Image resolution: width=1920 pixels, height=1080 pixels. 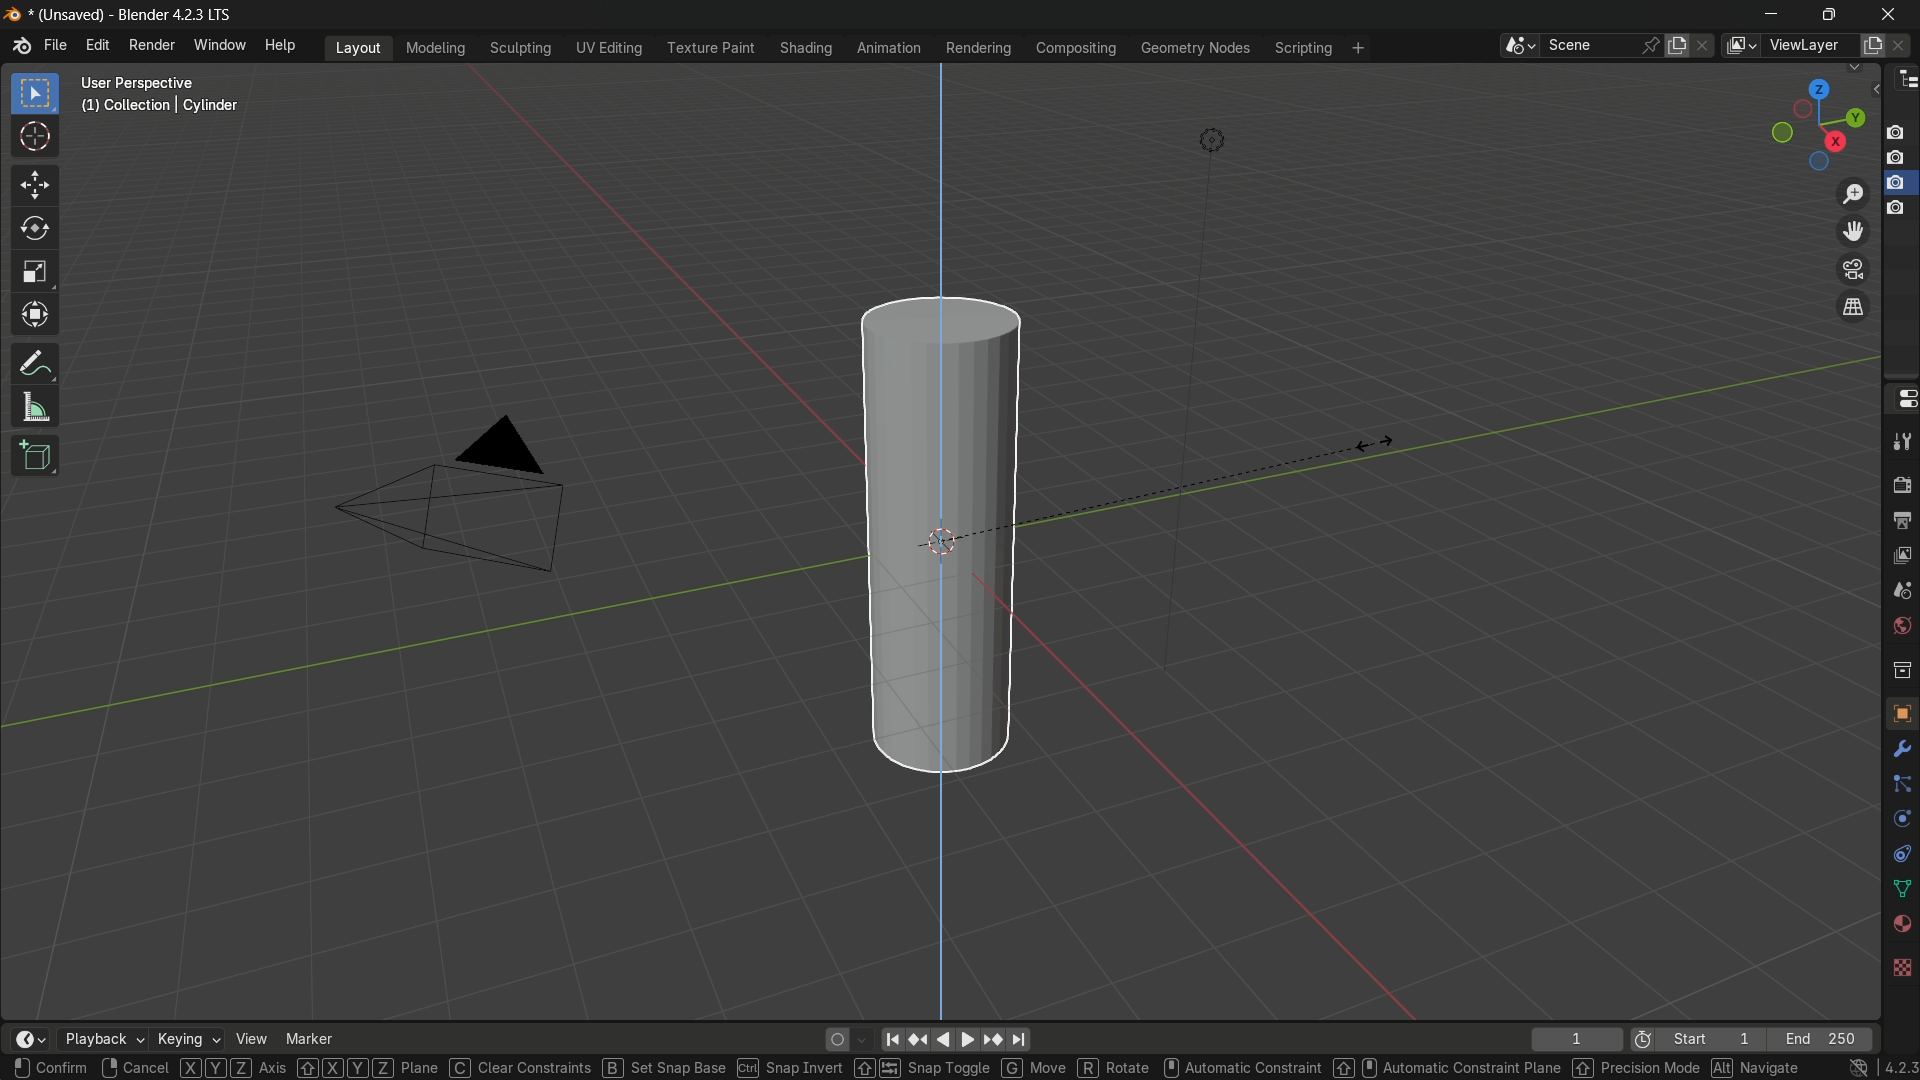 What do you see at coordinates (1901, 670) in the screenshot?
I see `collections` at bounding box center [1901, 670].